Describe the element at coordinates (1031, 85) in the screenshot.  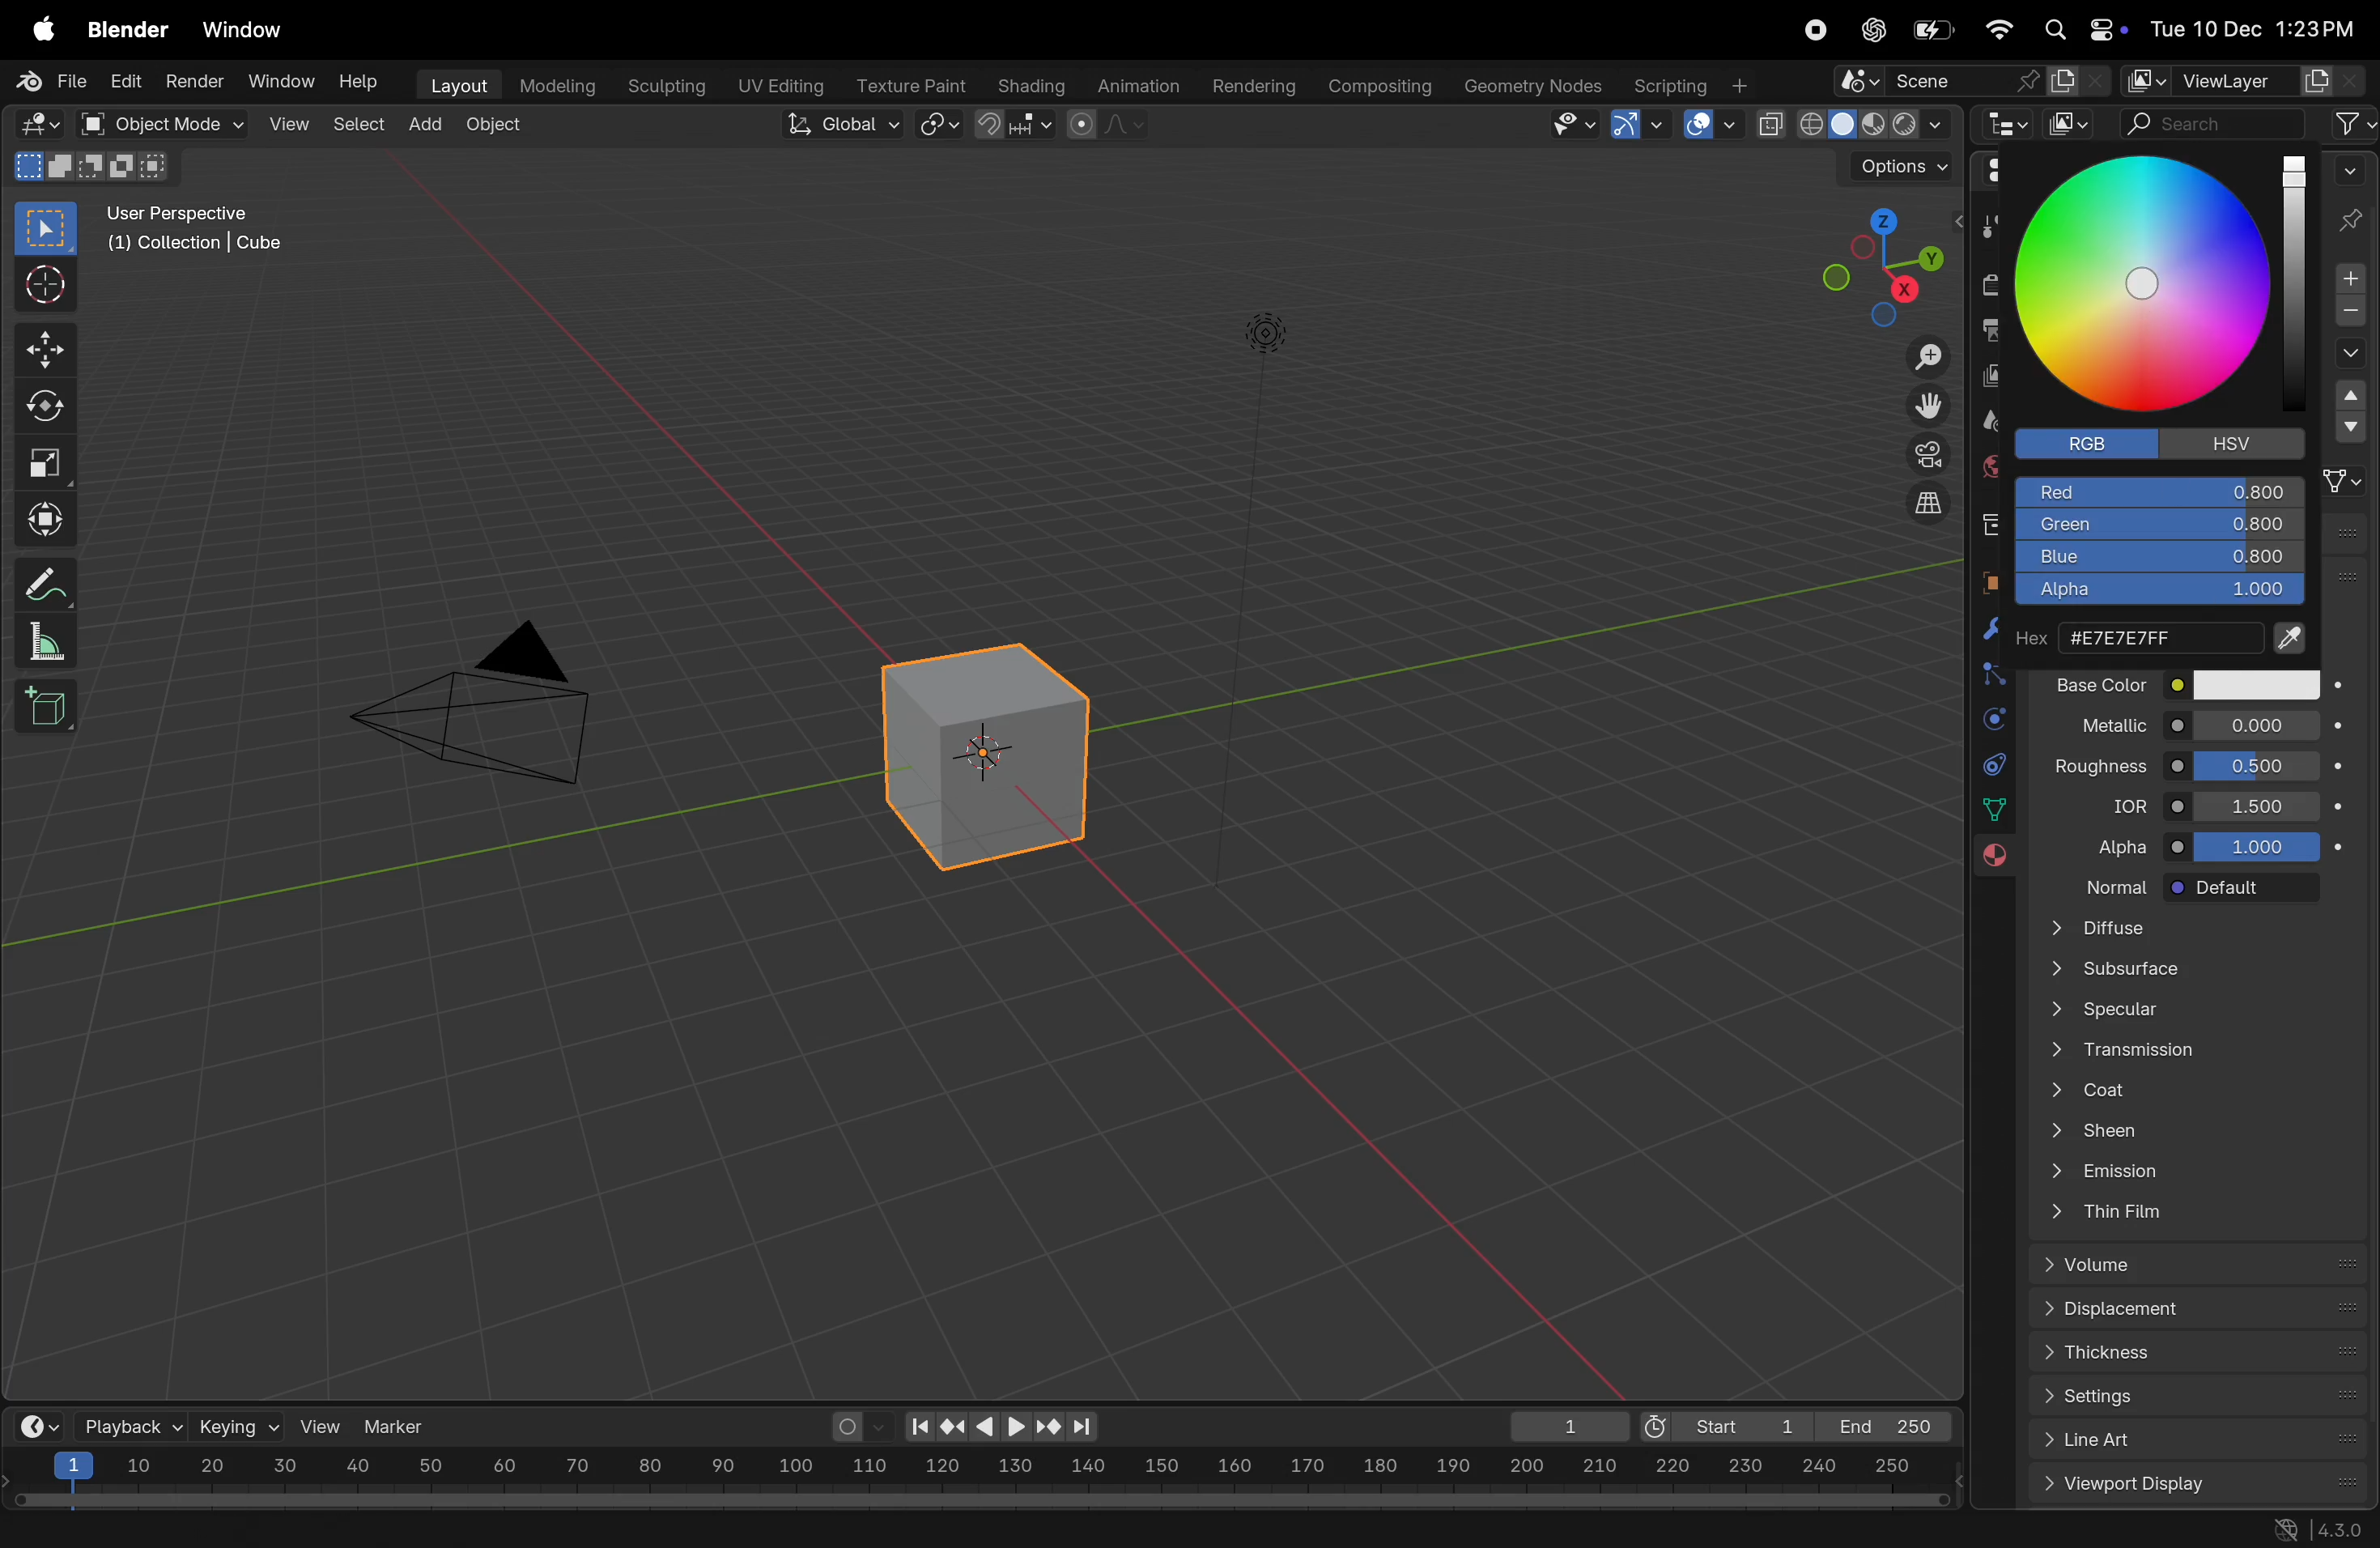
I see `Shading` at that location.